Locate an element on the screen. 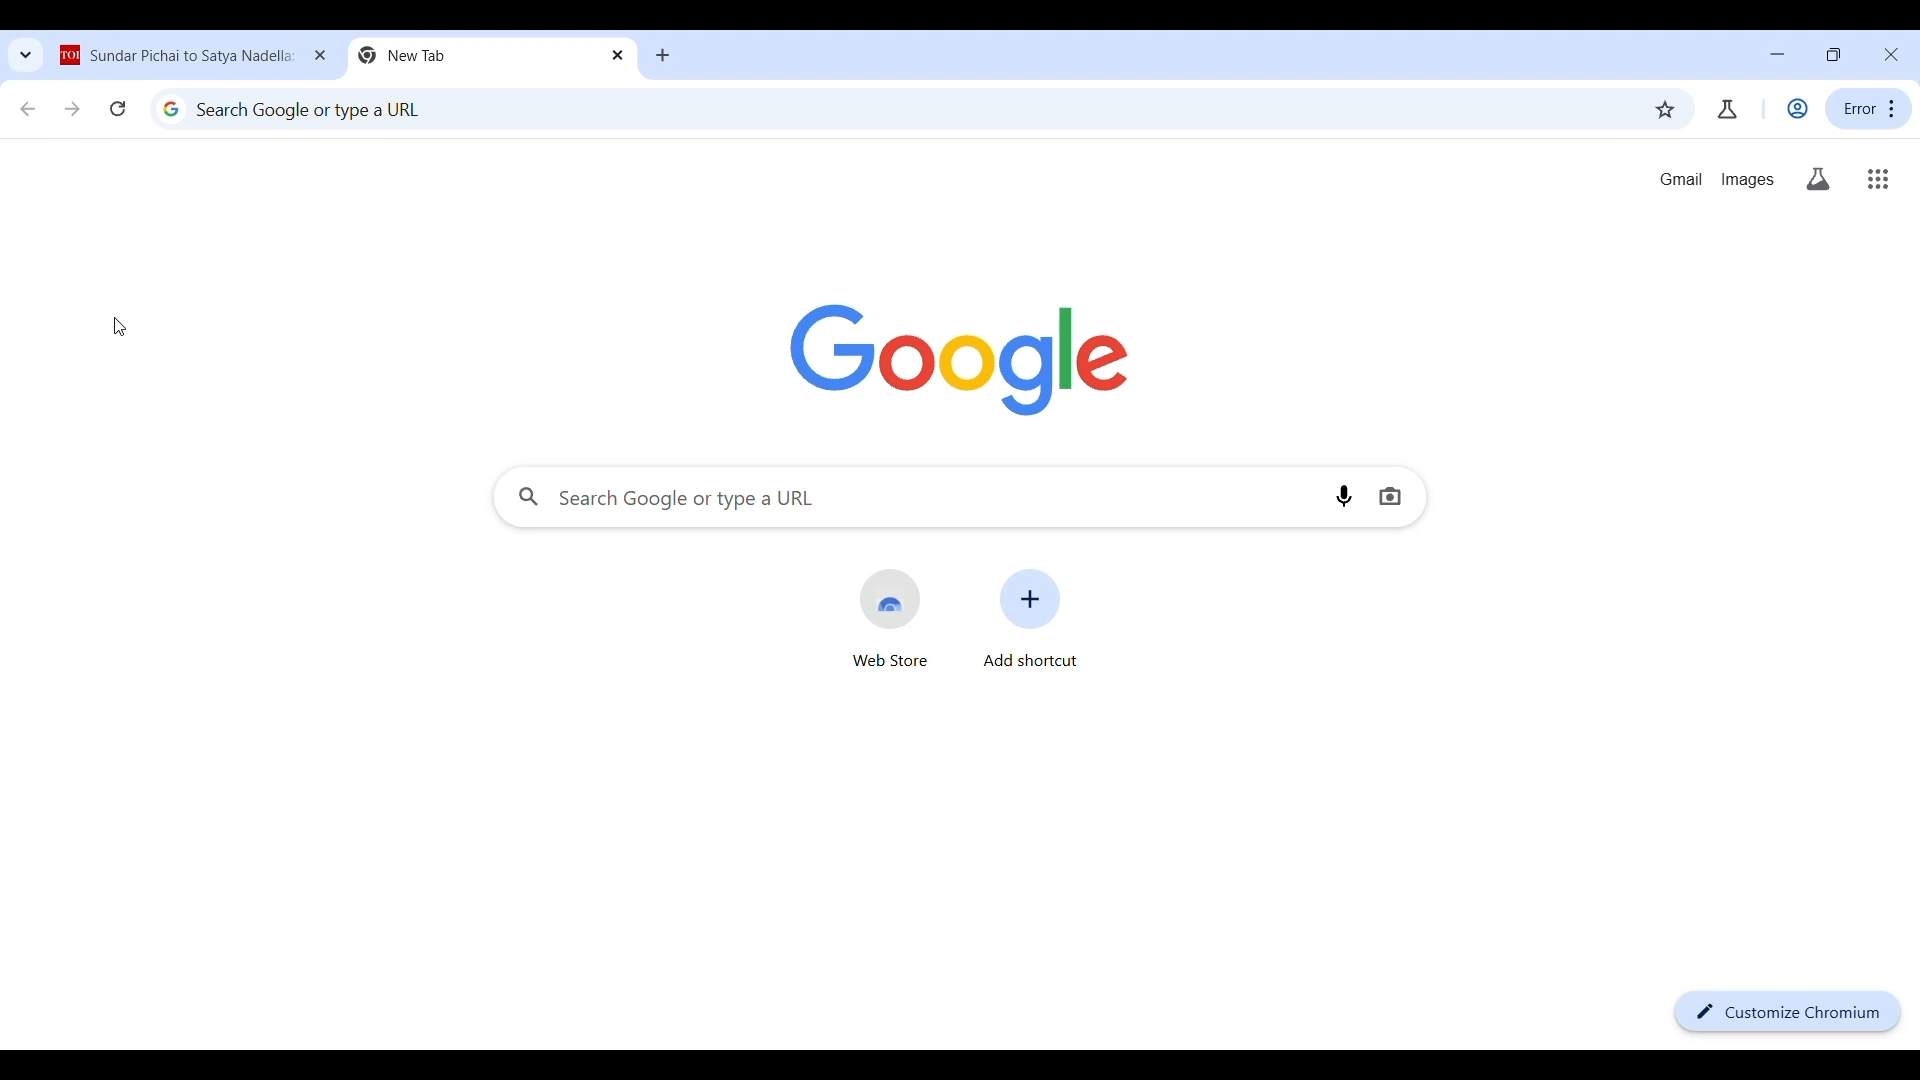 The height and width of the screenshot is (1080, 1920). Search by voice is located at coordinates (1344, 496).